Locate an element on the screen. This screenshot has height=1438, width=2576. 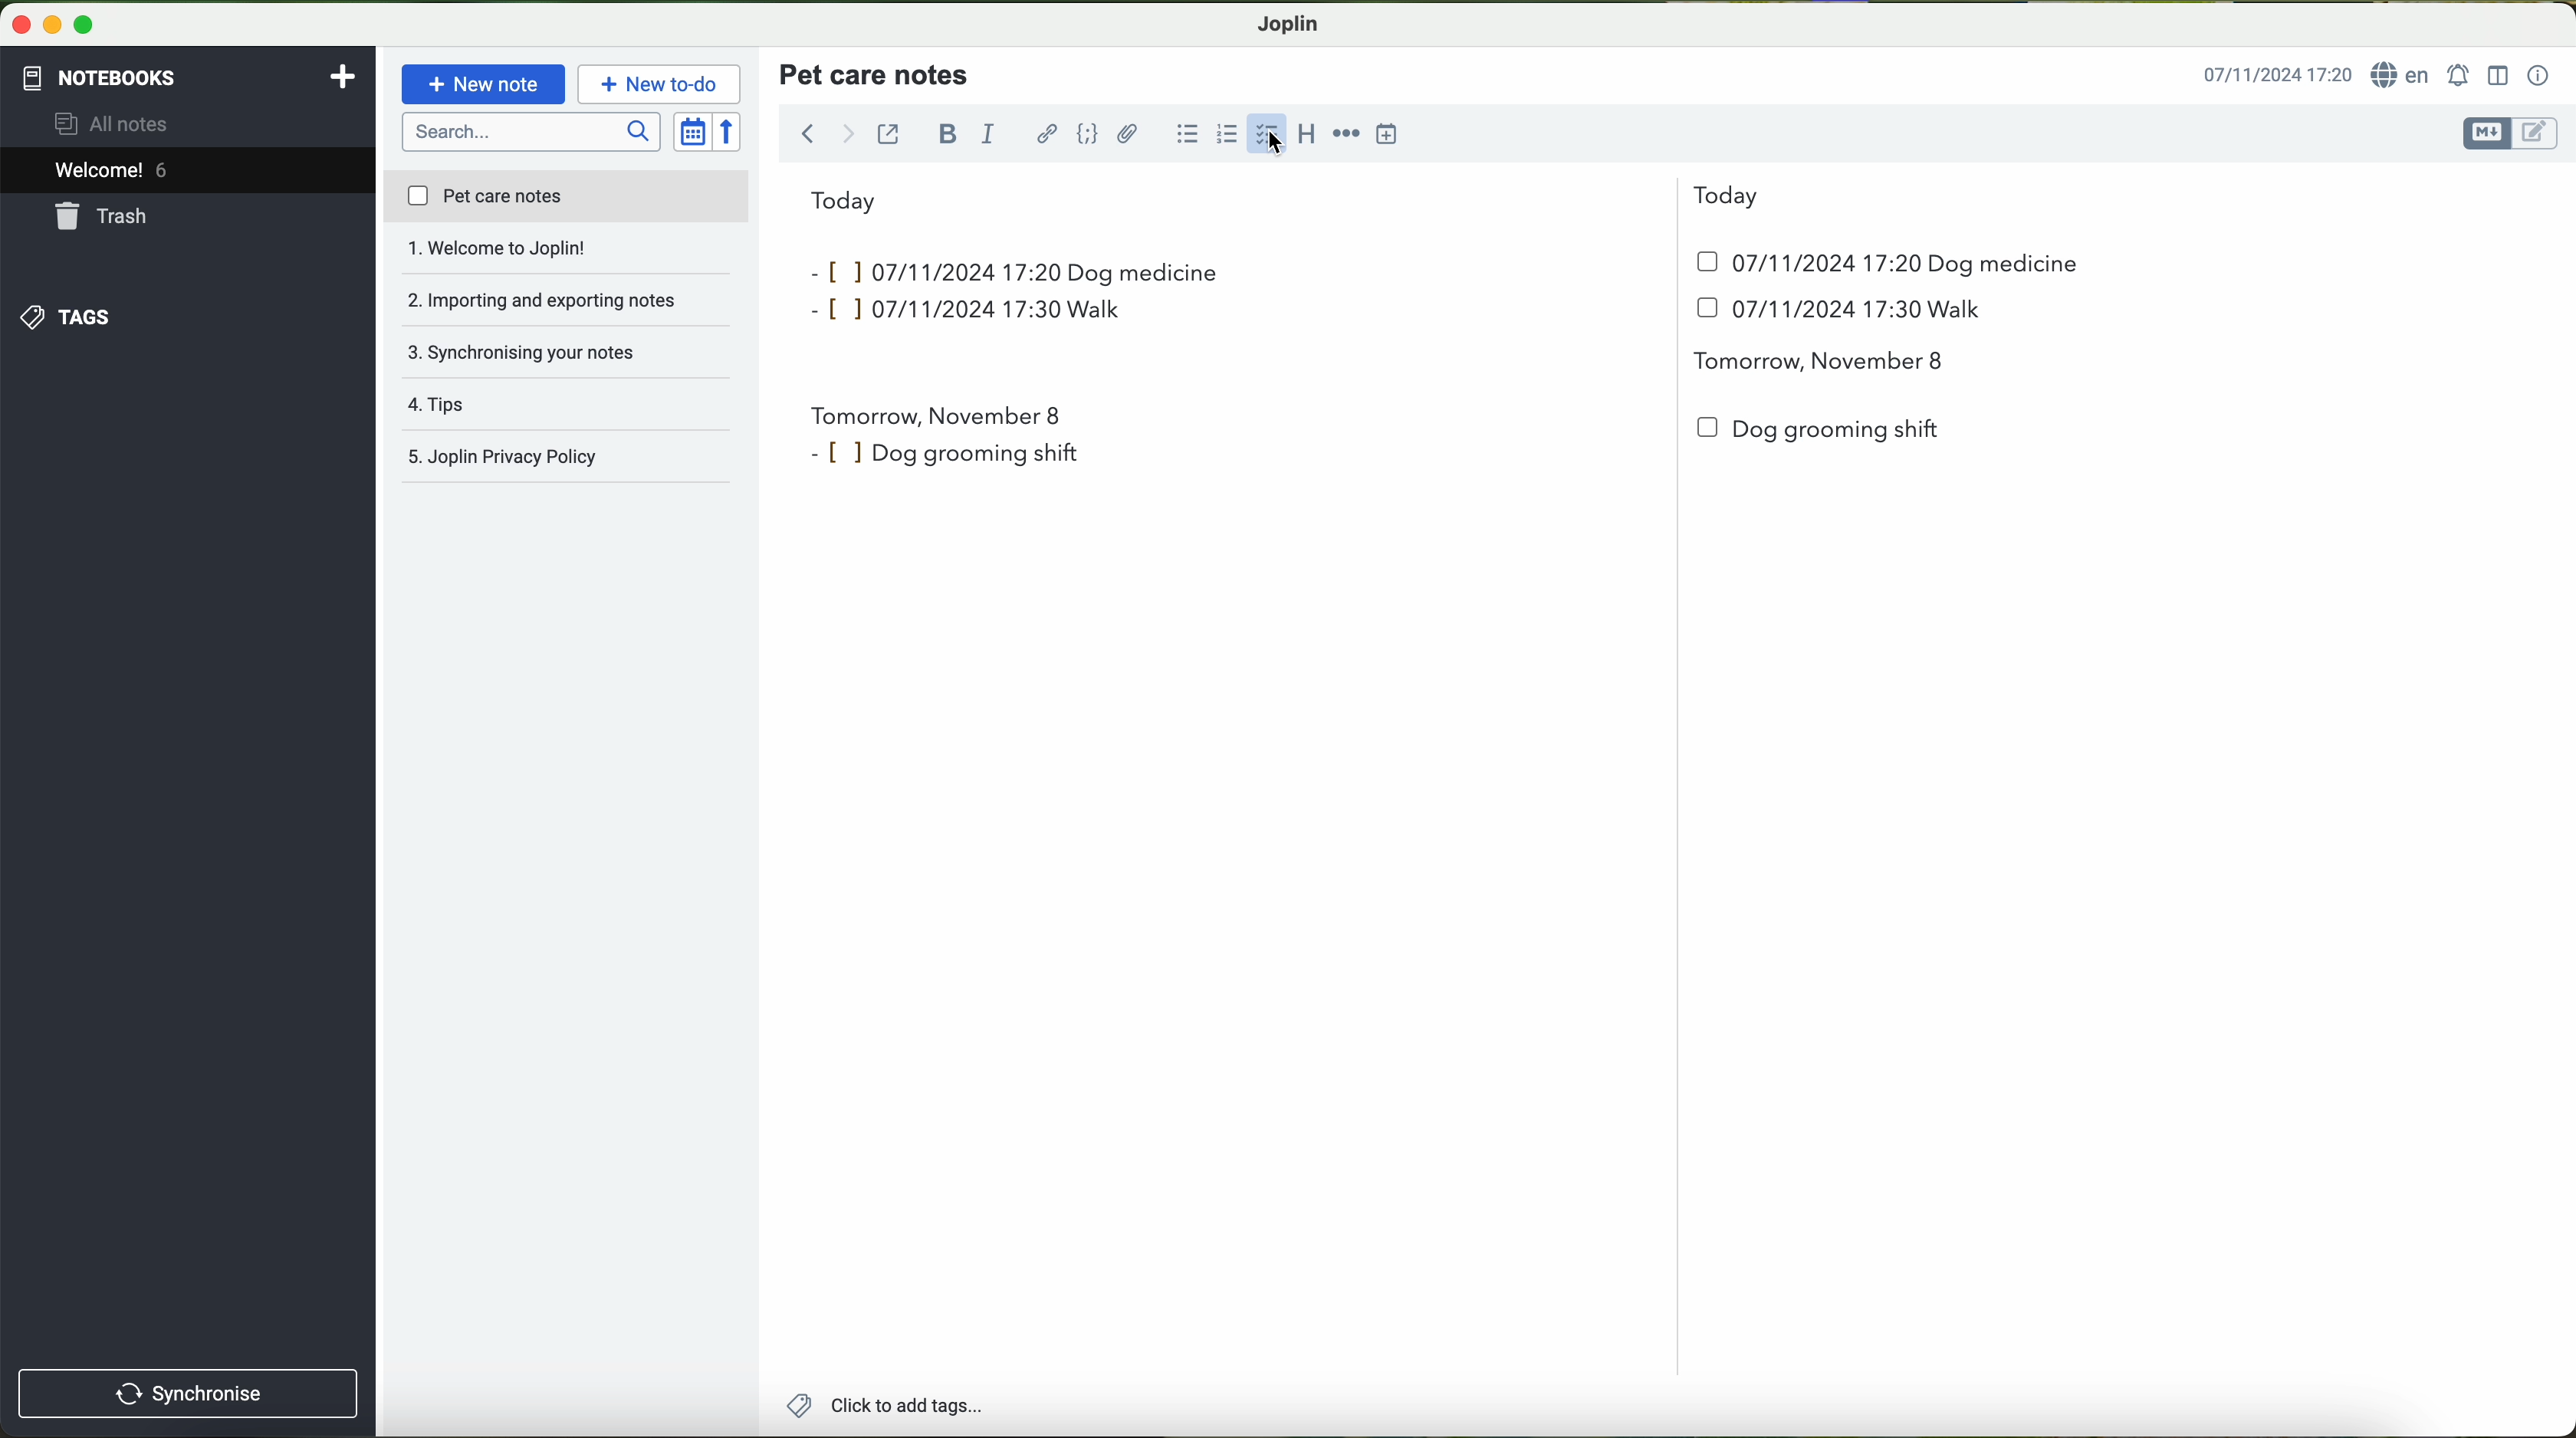
pet care notes file is located at coordinates (565, 198).